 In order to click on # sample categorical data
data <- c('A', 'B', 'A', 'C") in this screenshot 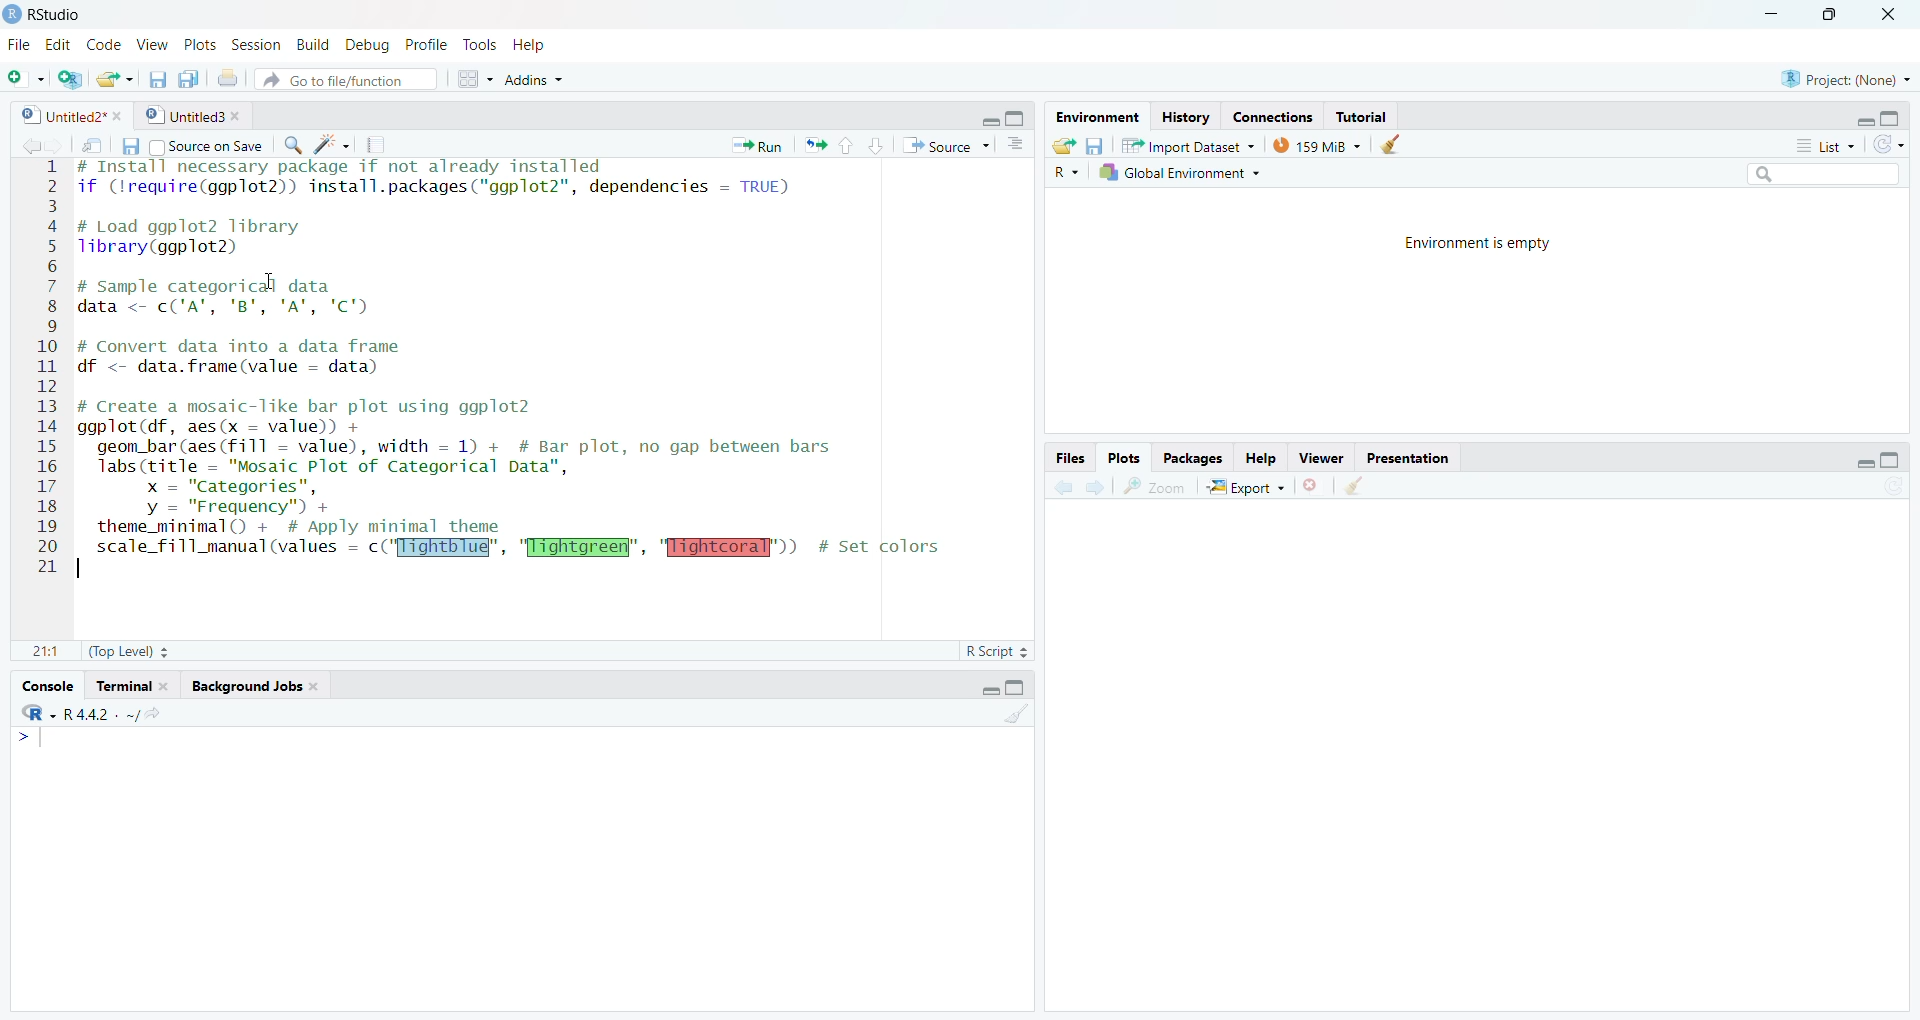, I will do `click(243, 296)`.